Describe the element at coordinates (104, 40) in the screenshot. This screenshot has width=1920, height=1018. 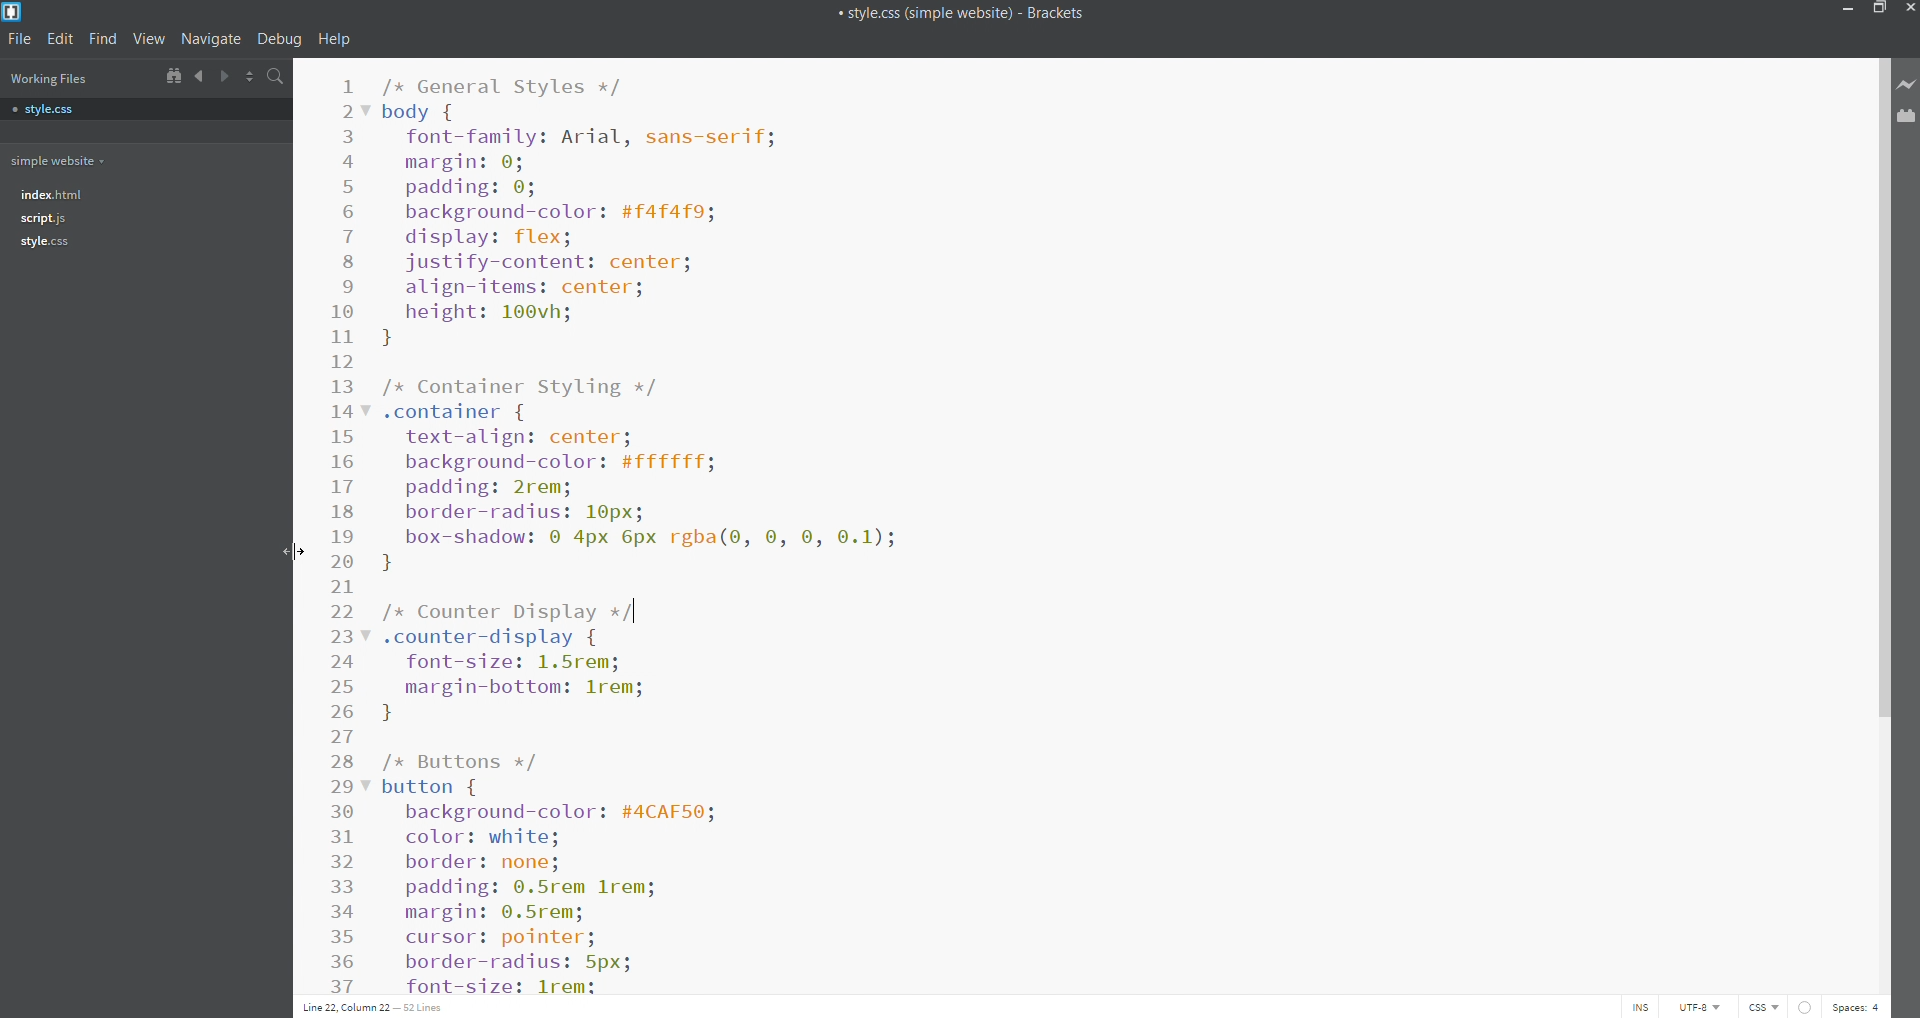
I see `find` at that location.